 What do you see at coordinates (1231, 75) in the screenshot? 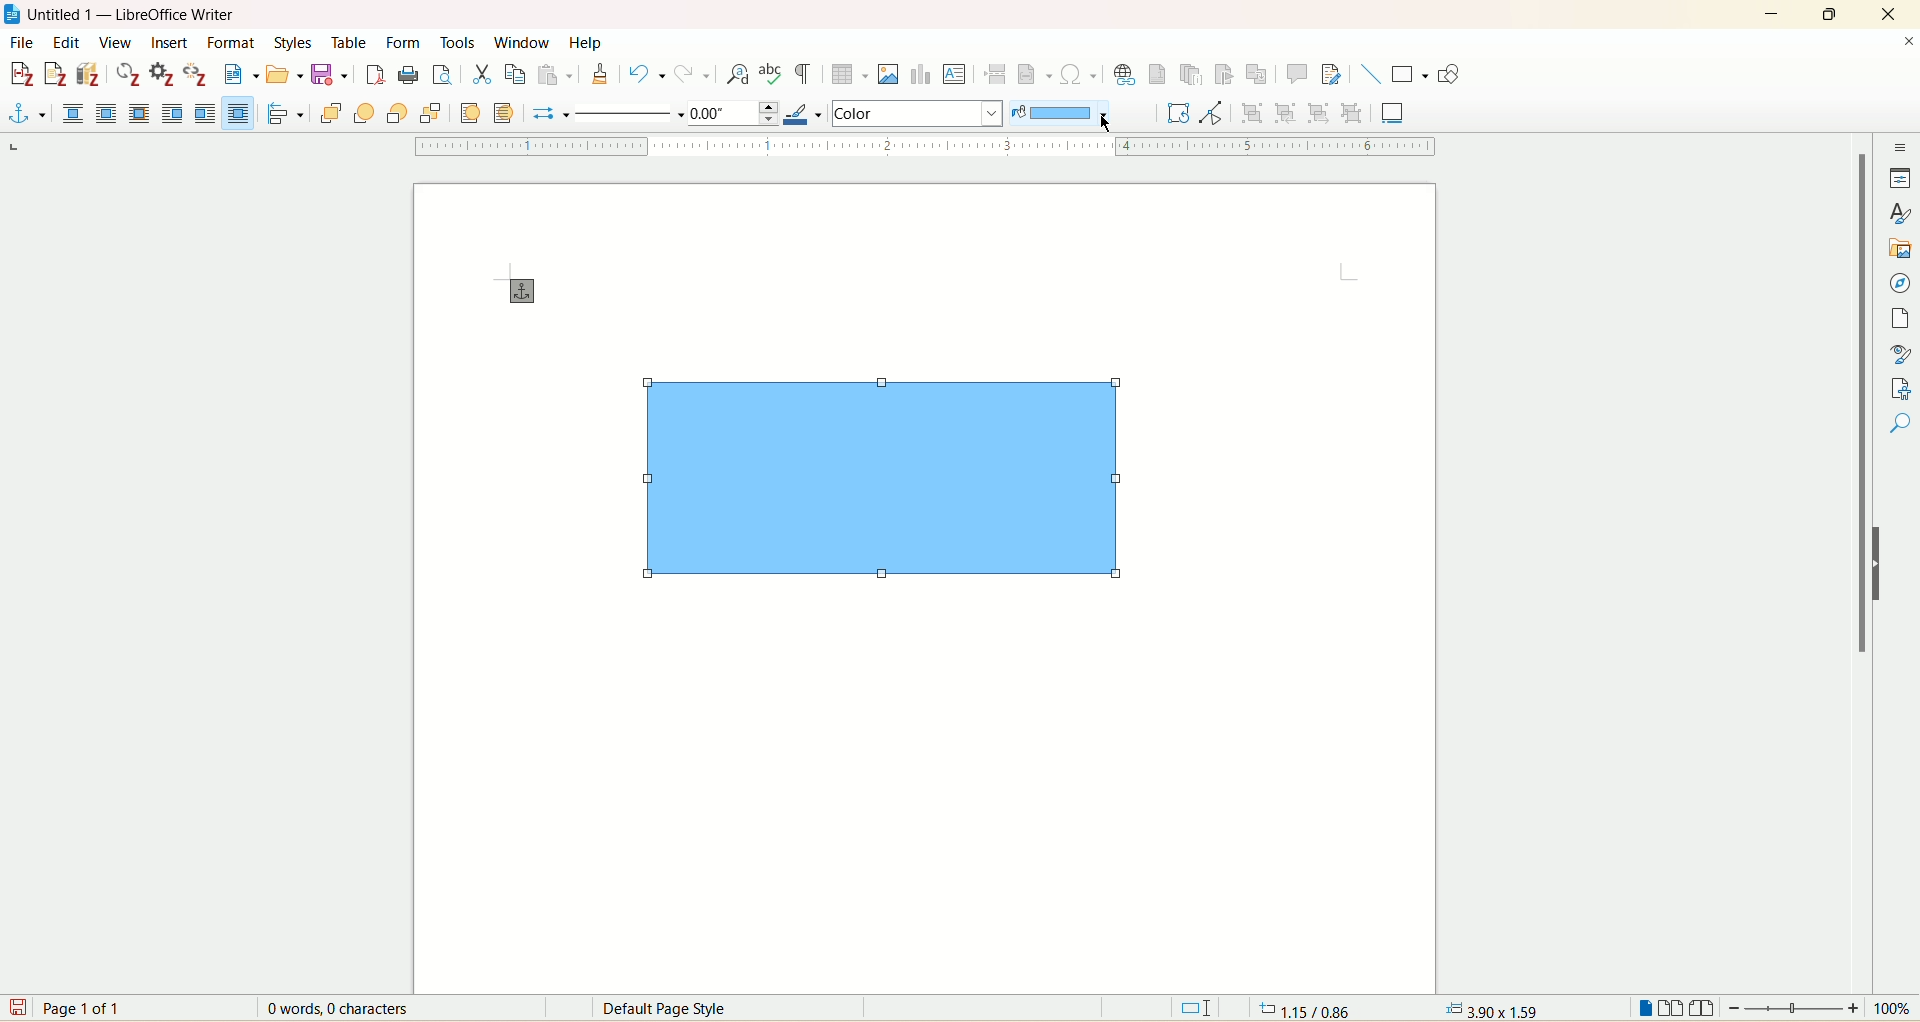
I see `insert bookmark` at bounding box center [1231, 75].